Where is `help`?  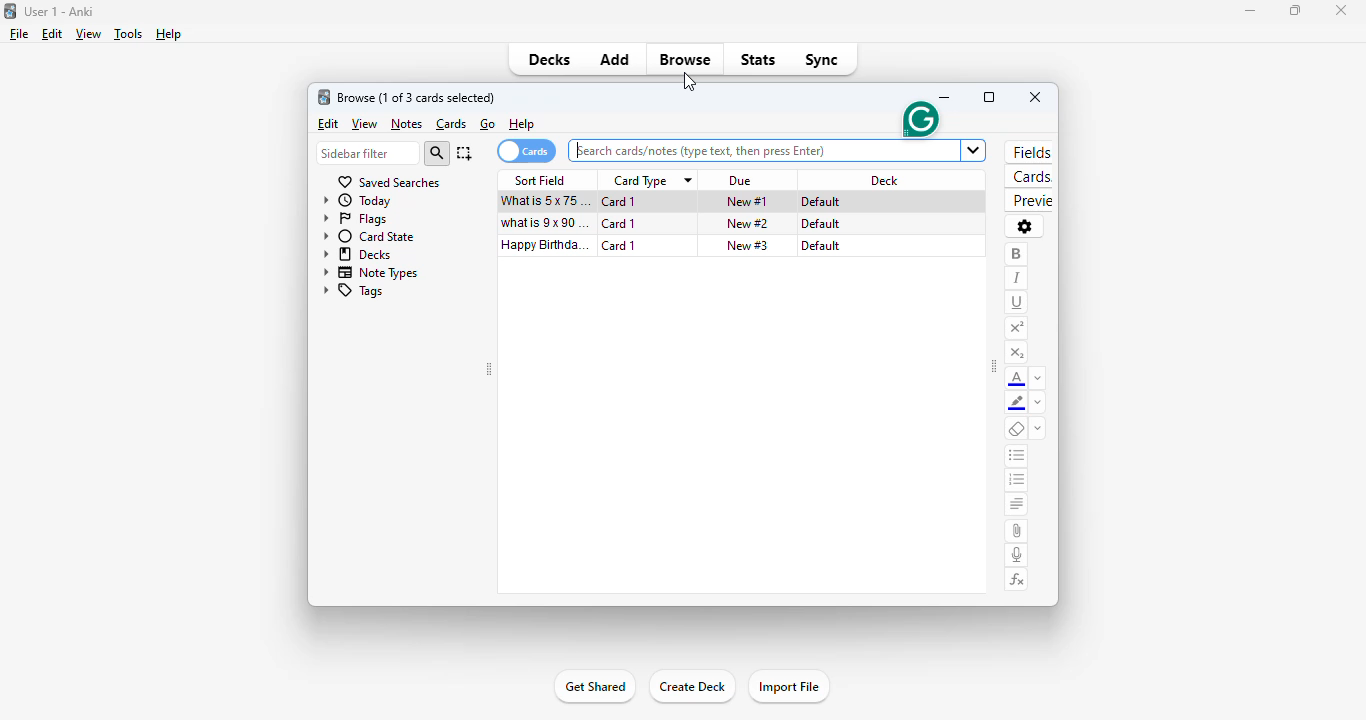 help is located at coordinates (522, 124).